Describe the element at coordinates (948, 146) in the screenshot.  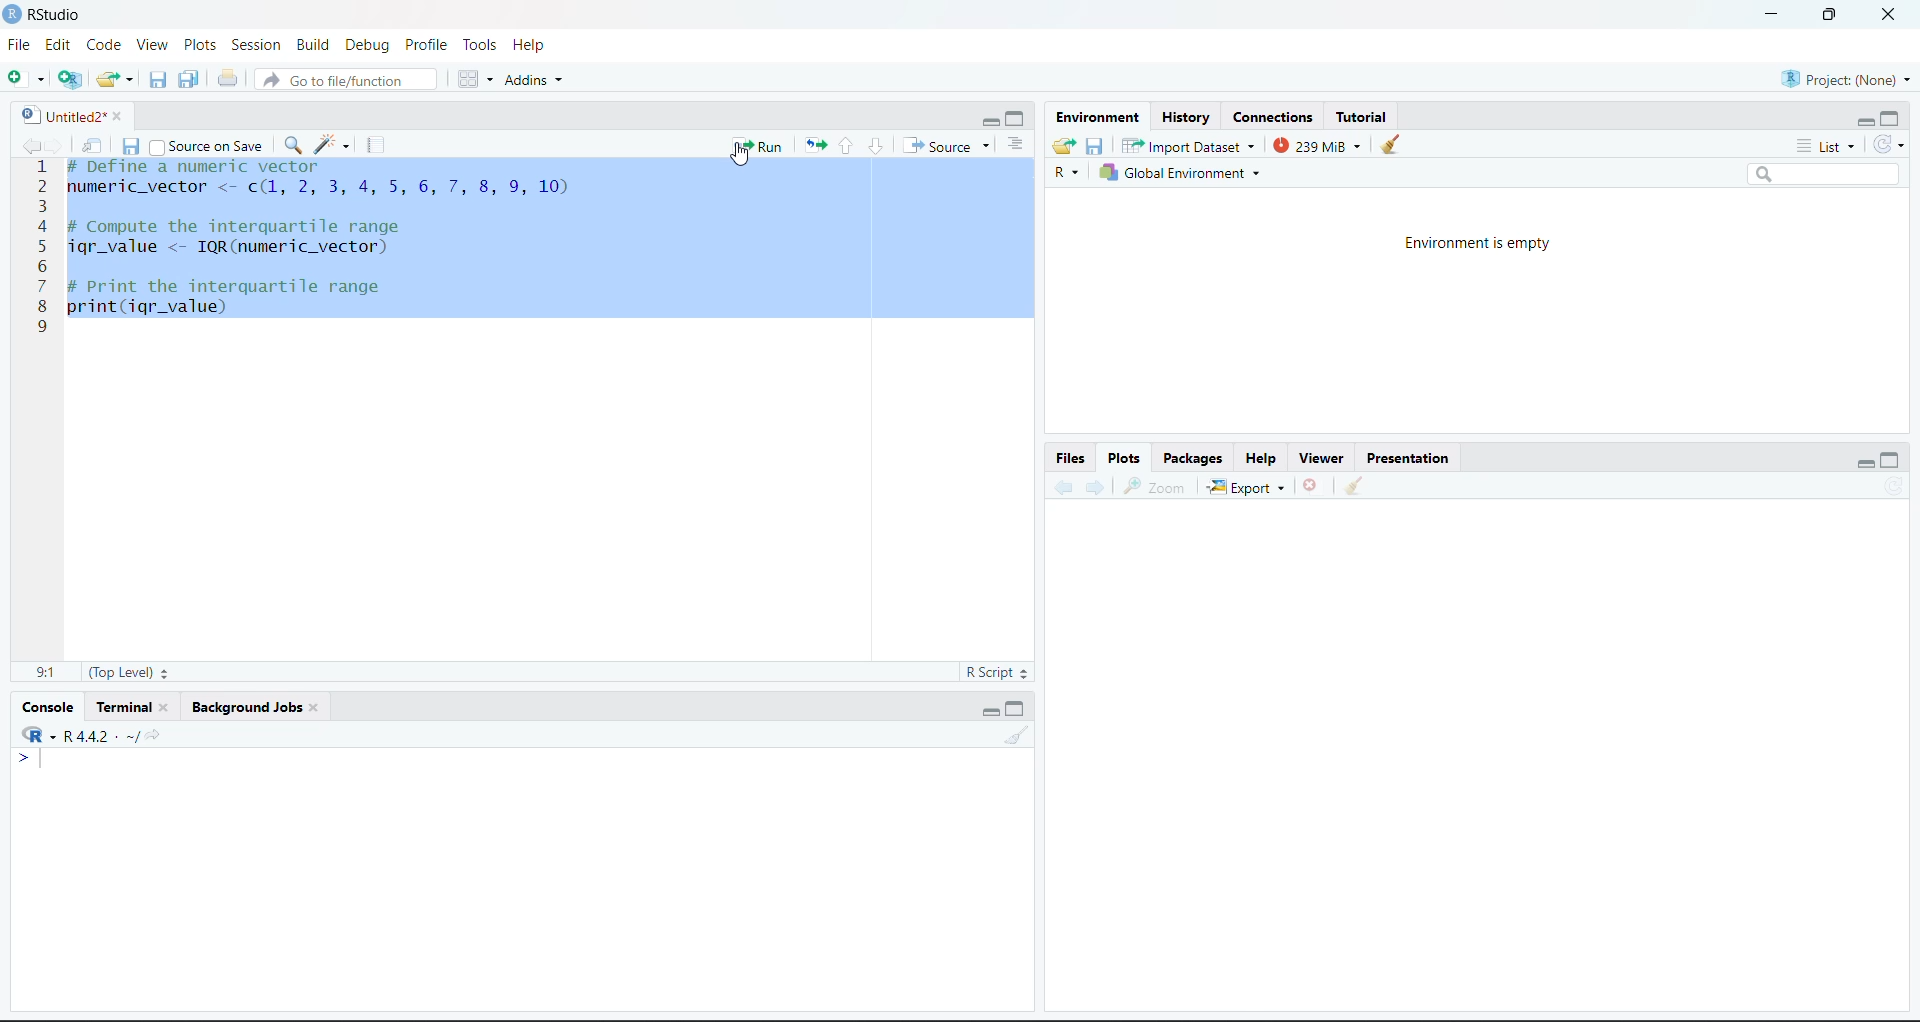
I see `Source the contents of the active document` at that location.